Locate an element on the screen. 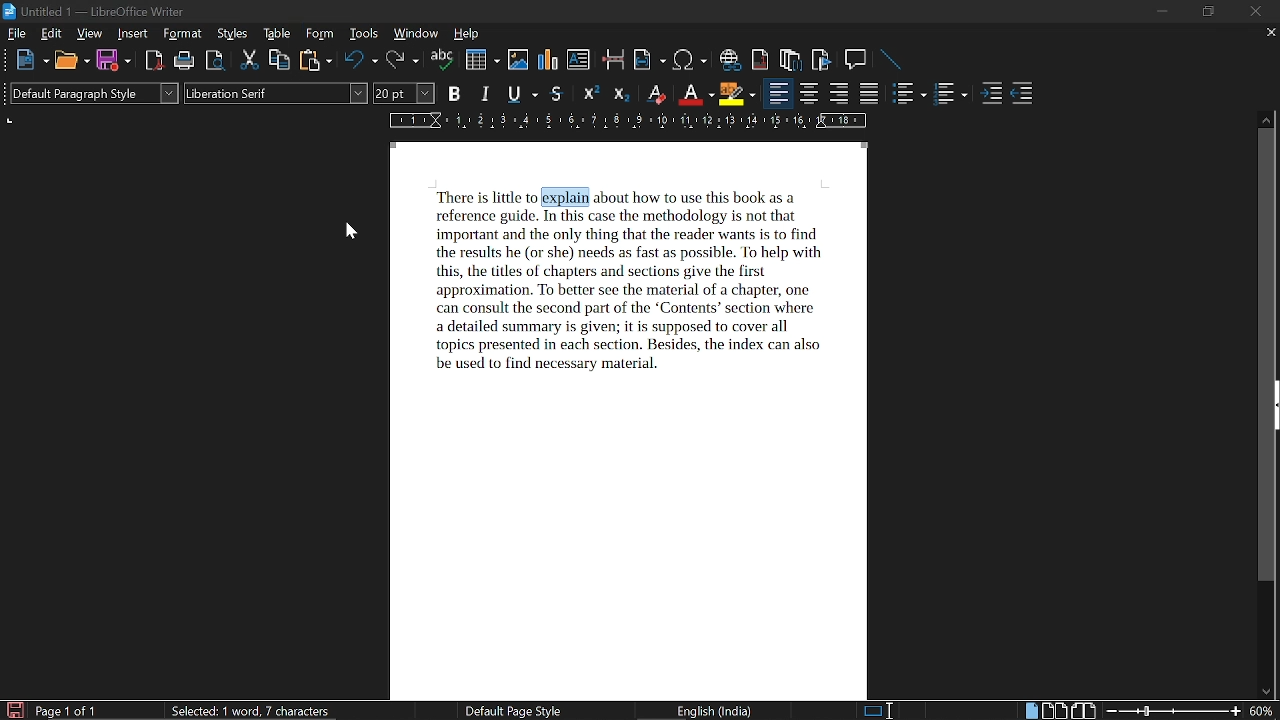 The image size is (1280, 720). untiled 1 - LibreOffice Writer is located at coordinates (105, 11).